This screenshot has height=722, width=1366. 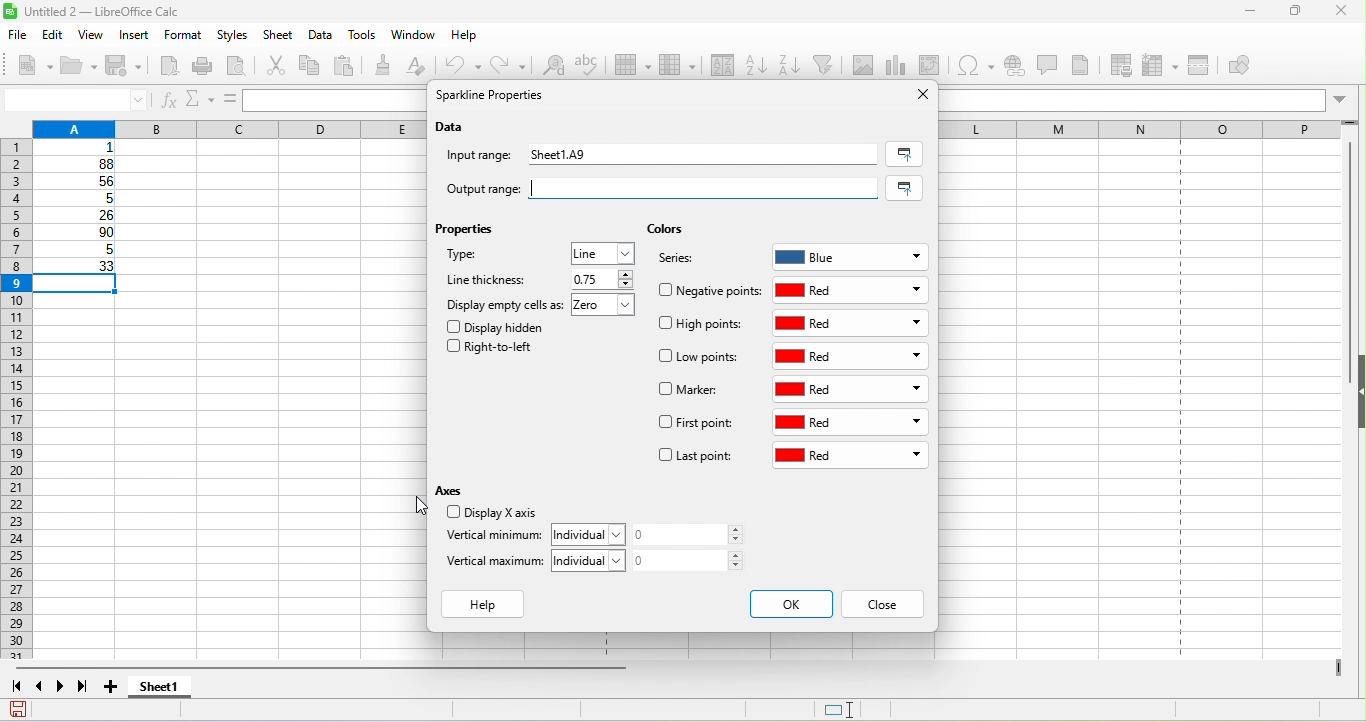 What do you see at coordinates (82, 182) in the screenshot?
I see `56` at bounding box center [82, 182].